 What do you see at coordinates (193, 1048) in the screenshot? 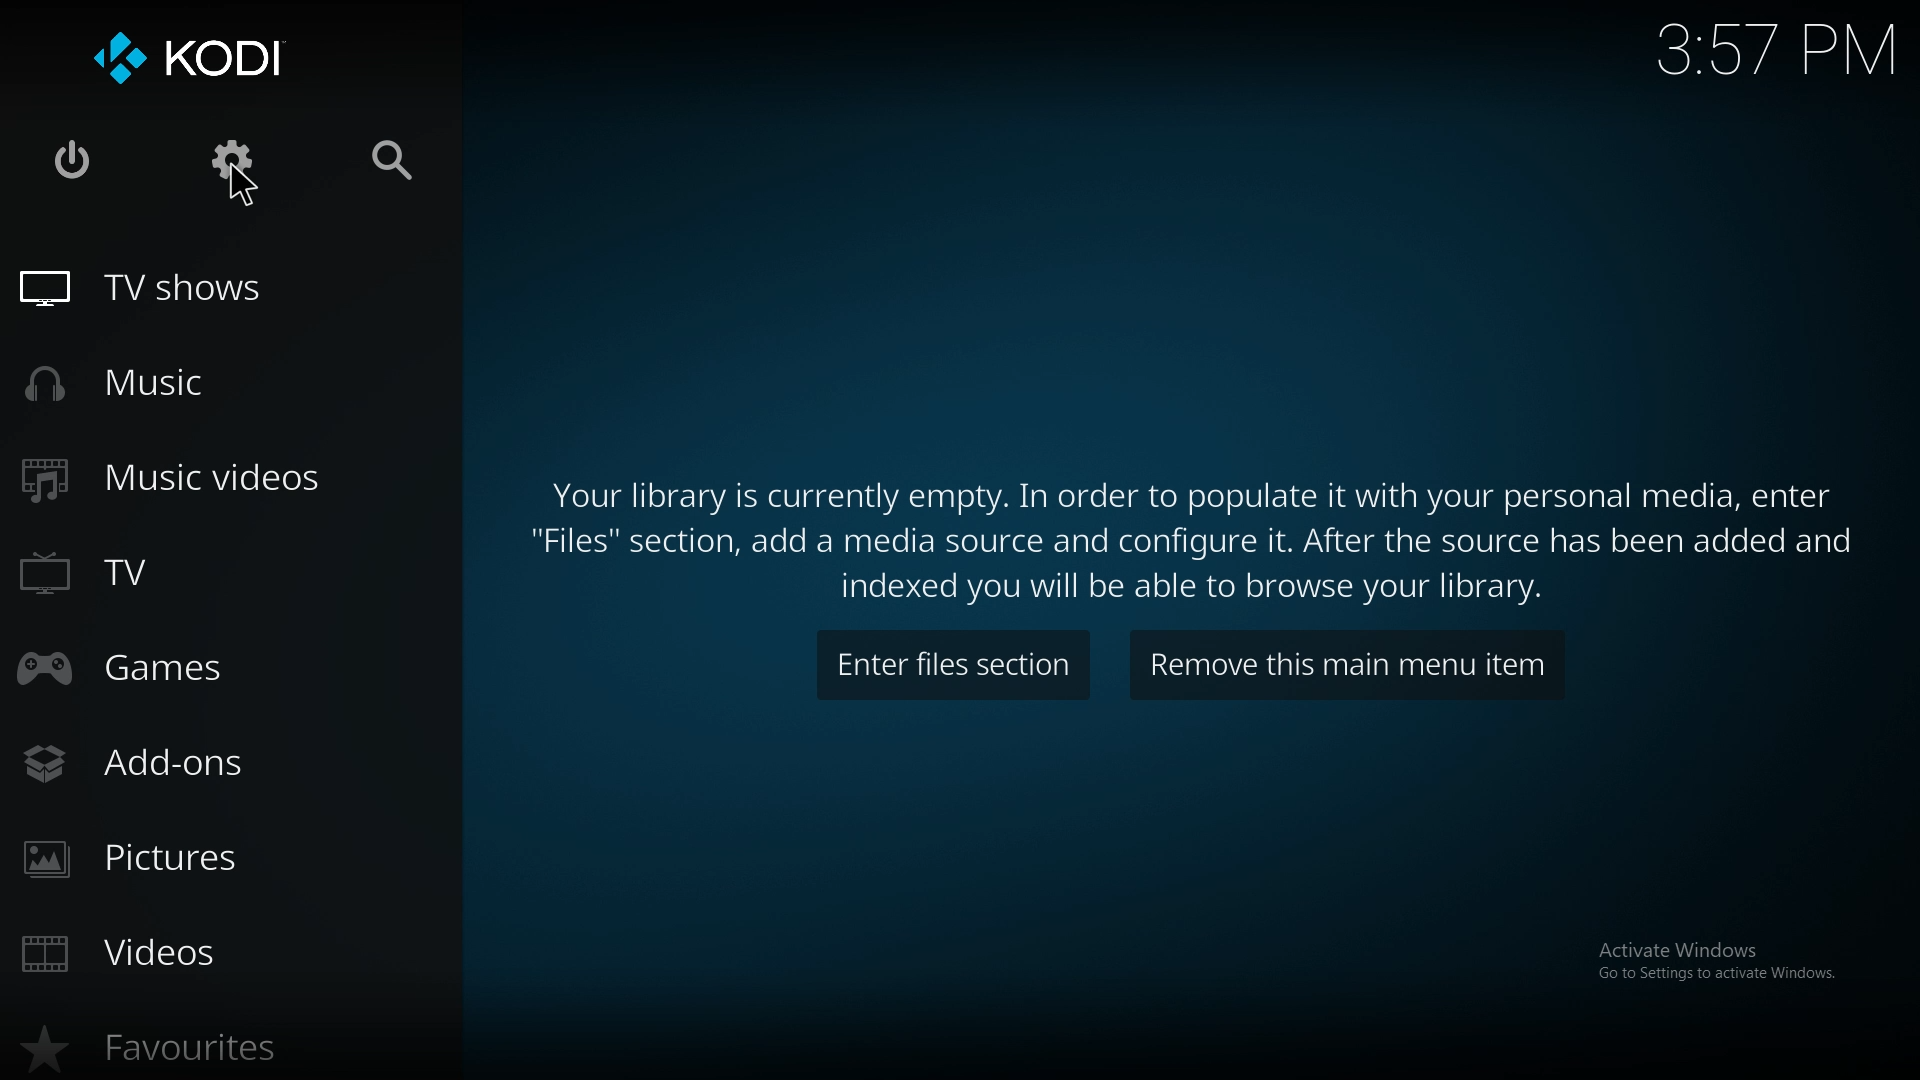
I see `favourites` at bounding box center [193, 1048].